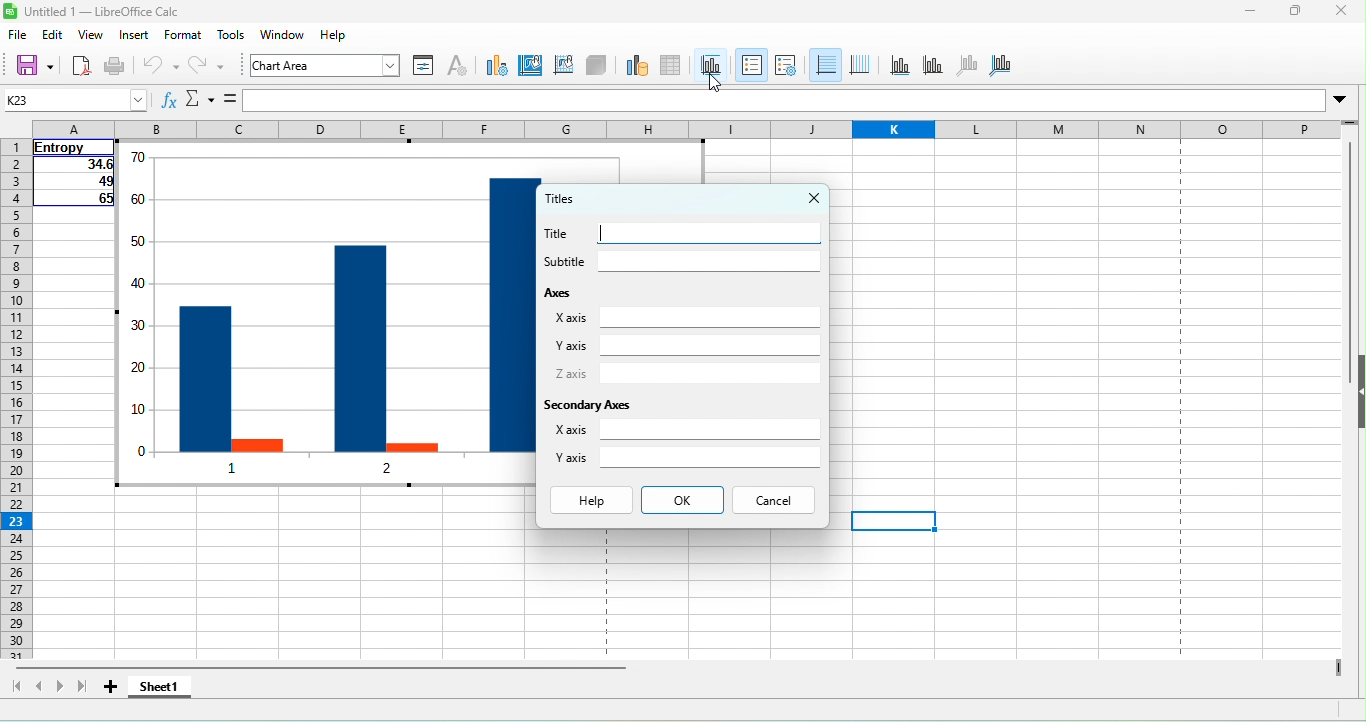 This screenshot has width=1366, height=722. I want to click on close, so click(1346, 12).